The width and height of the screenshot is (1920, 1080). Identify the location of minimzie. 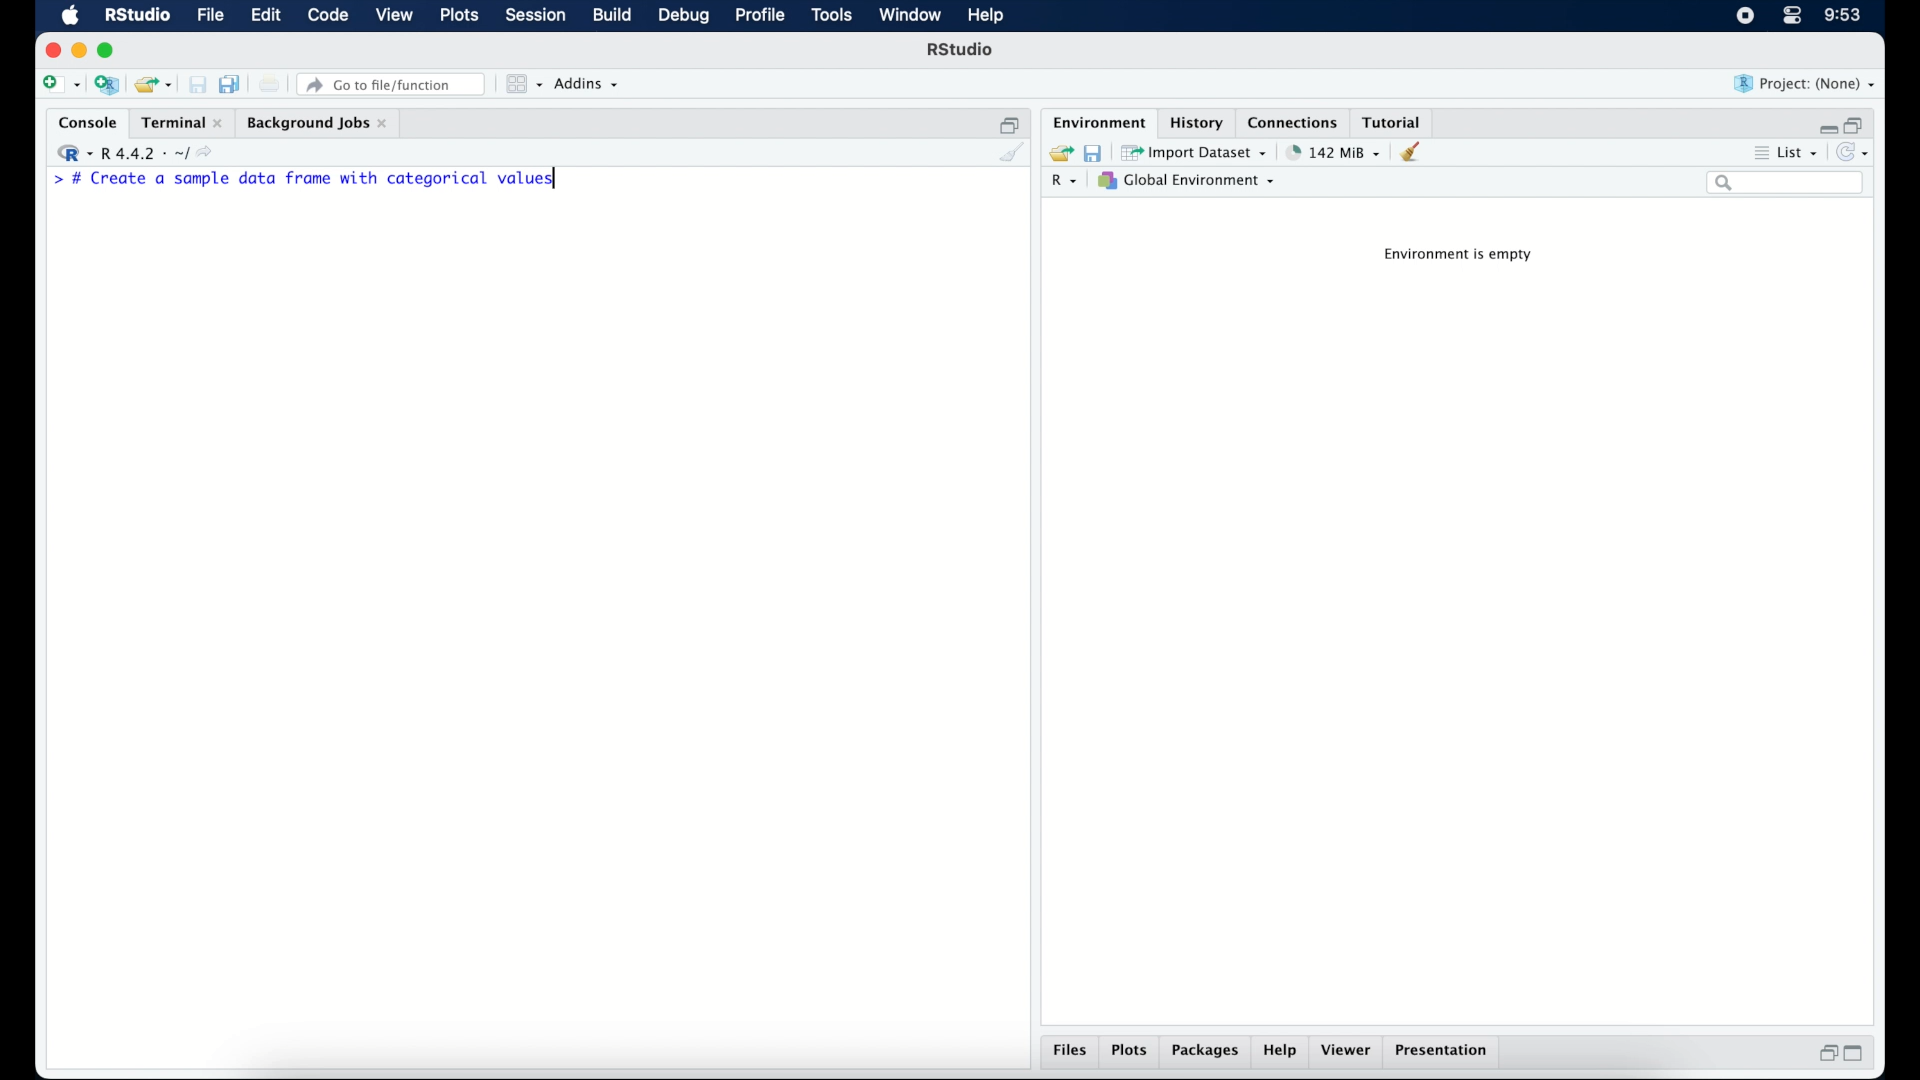
(78, 50).